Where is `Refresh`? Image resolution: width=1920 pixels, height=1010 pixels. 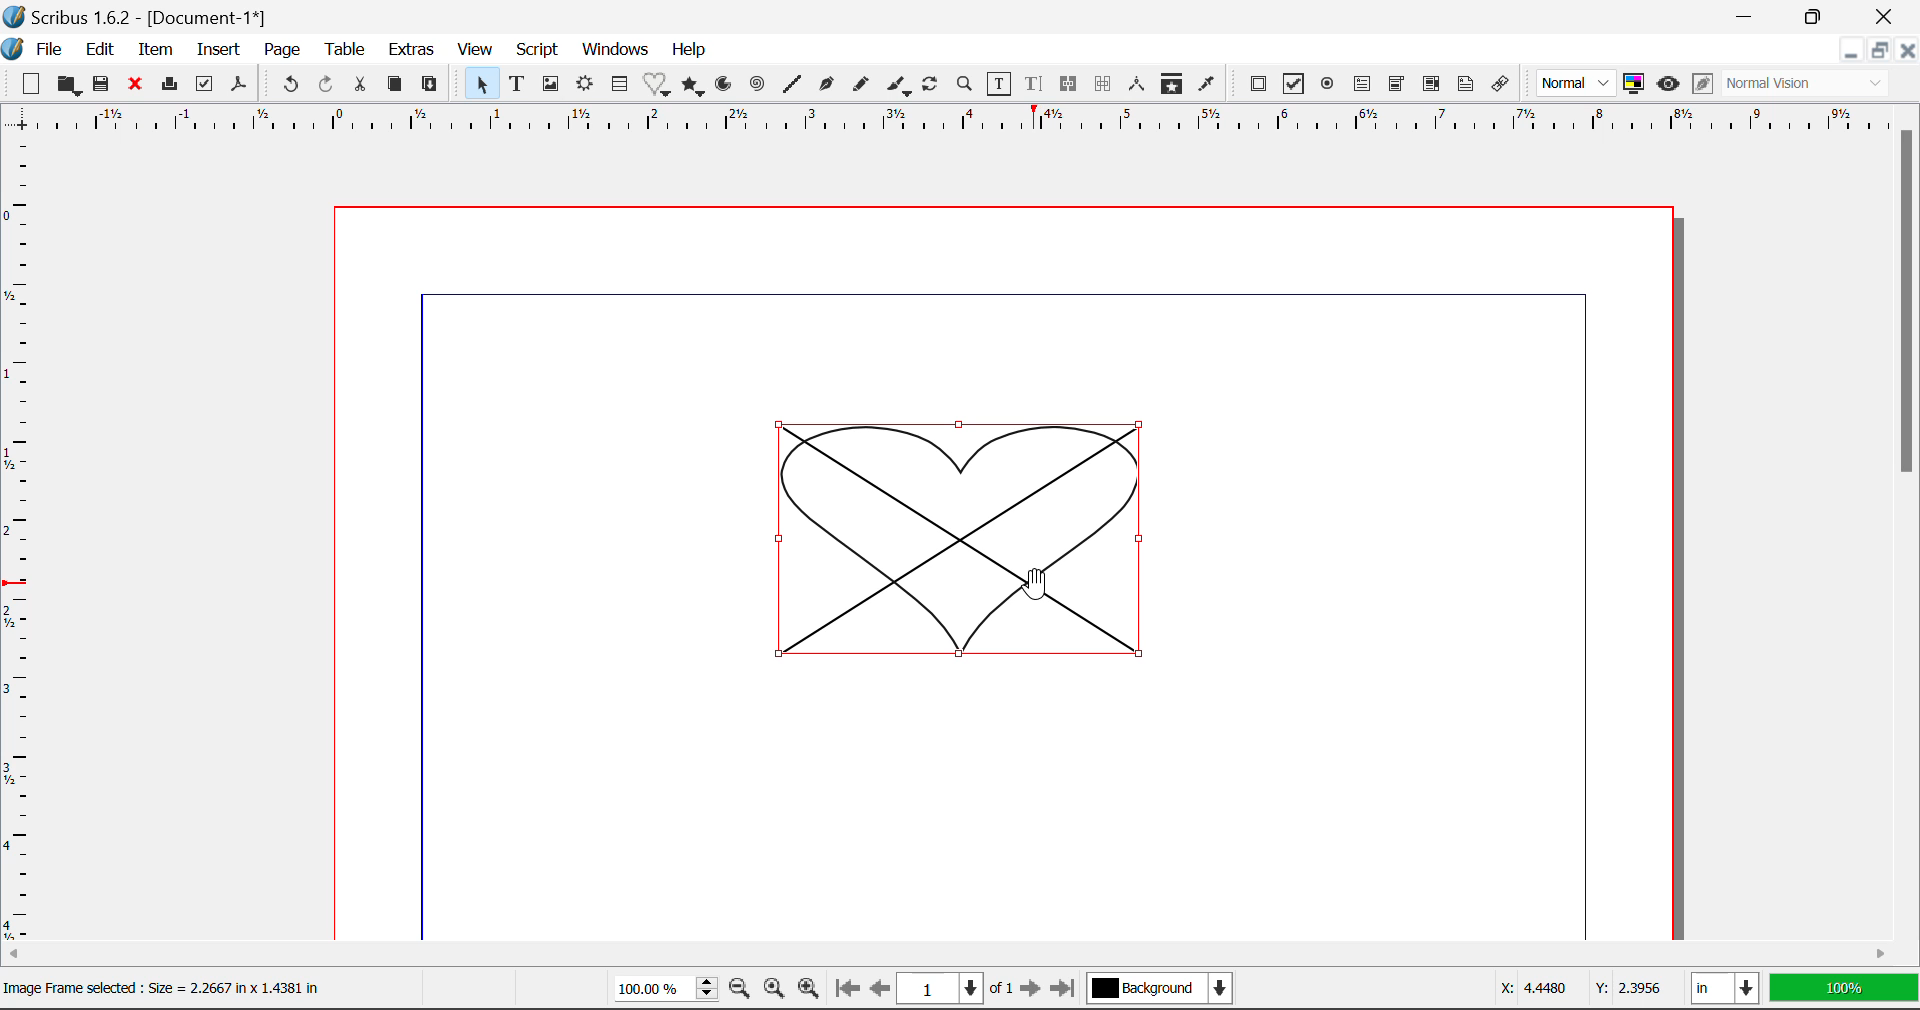
Refresh is located at coordinates (934, 87).